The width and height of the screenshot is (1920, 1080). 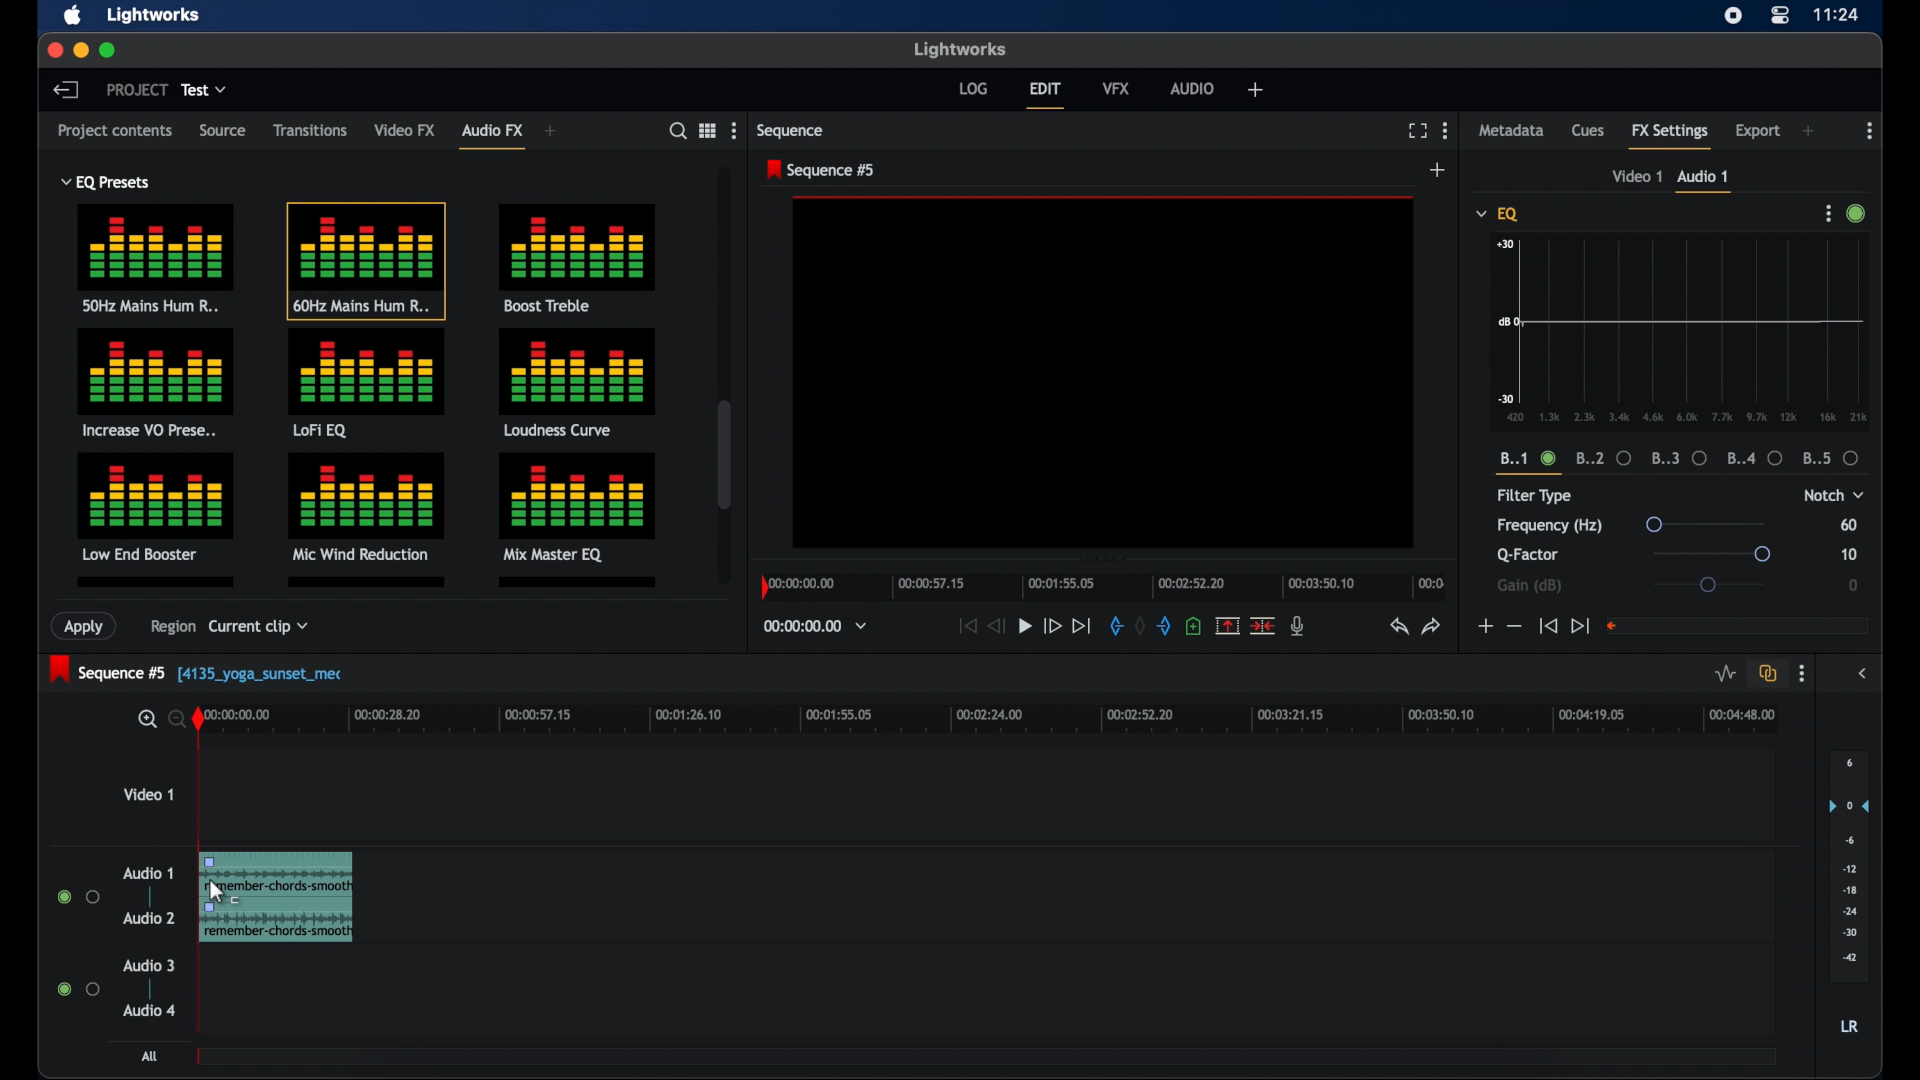 What do you see at coordinates (575, 505) in the screenshot?
I see `mix master eq` at bounding box center [575, 505].